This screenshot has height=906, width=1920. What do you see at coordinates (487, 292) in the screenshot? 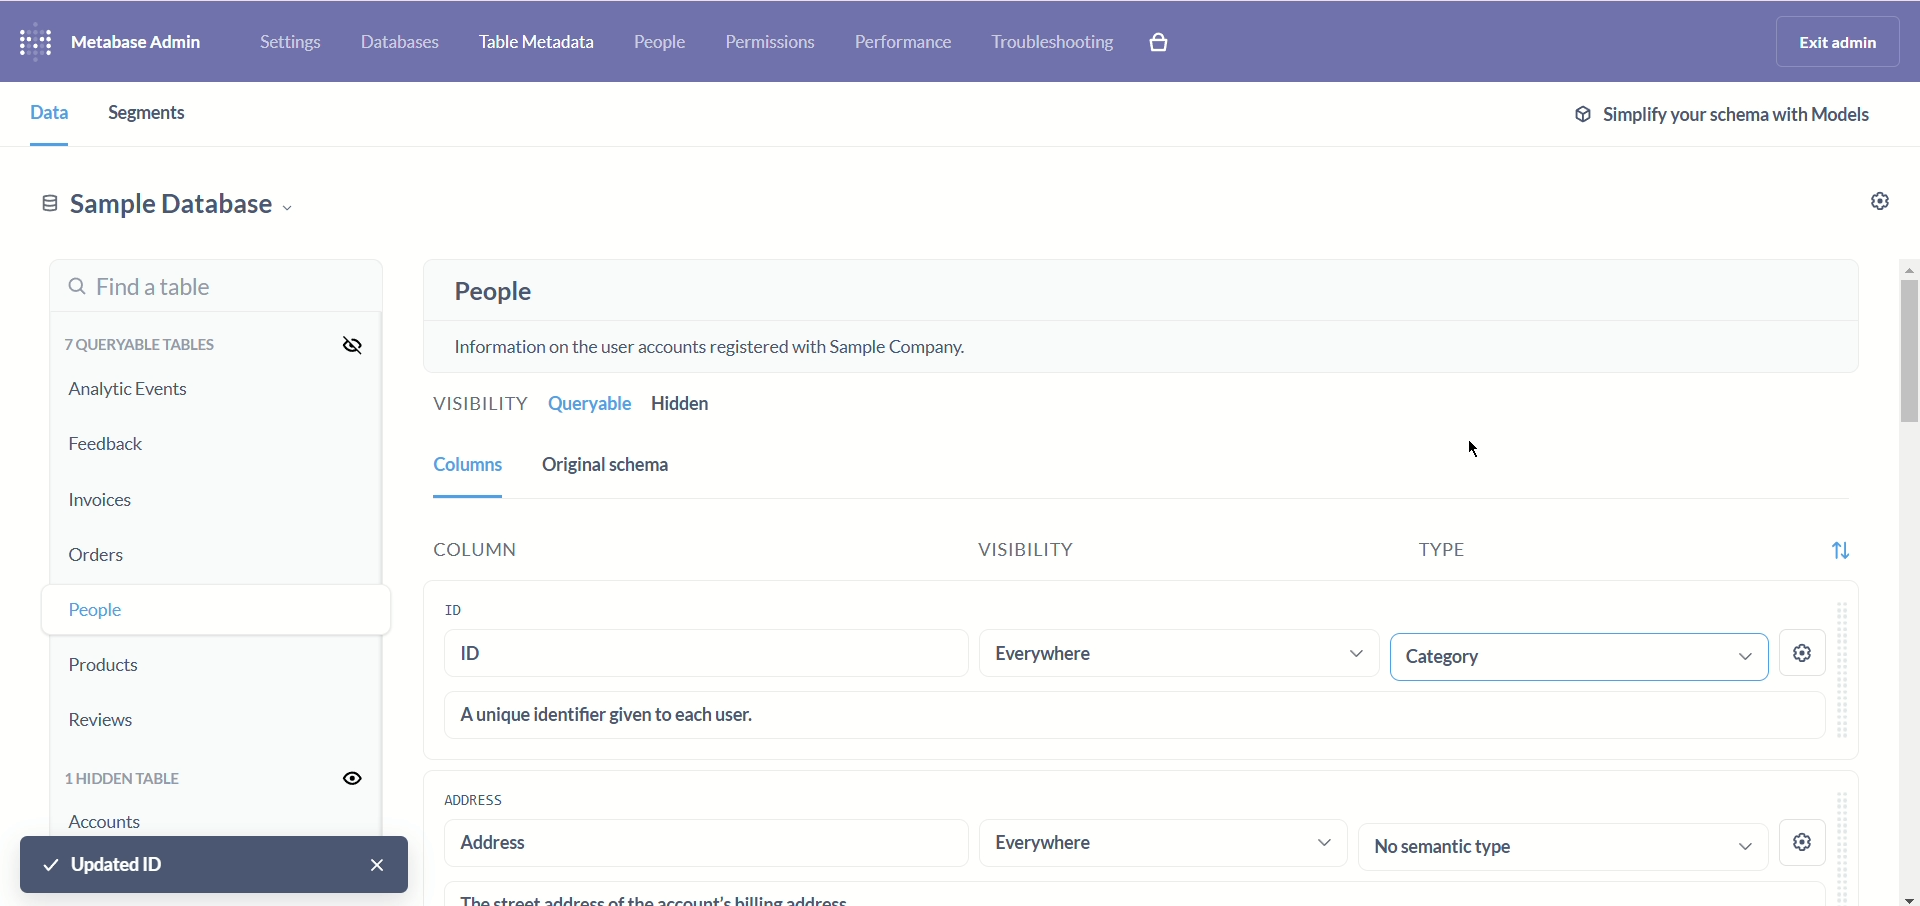
I see `People` at bounding box center [487, 292].